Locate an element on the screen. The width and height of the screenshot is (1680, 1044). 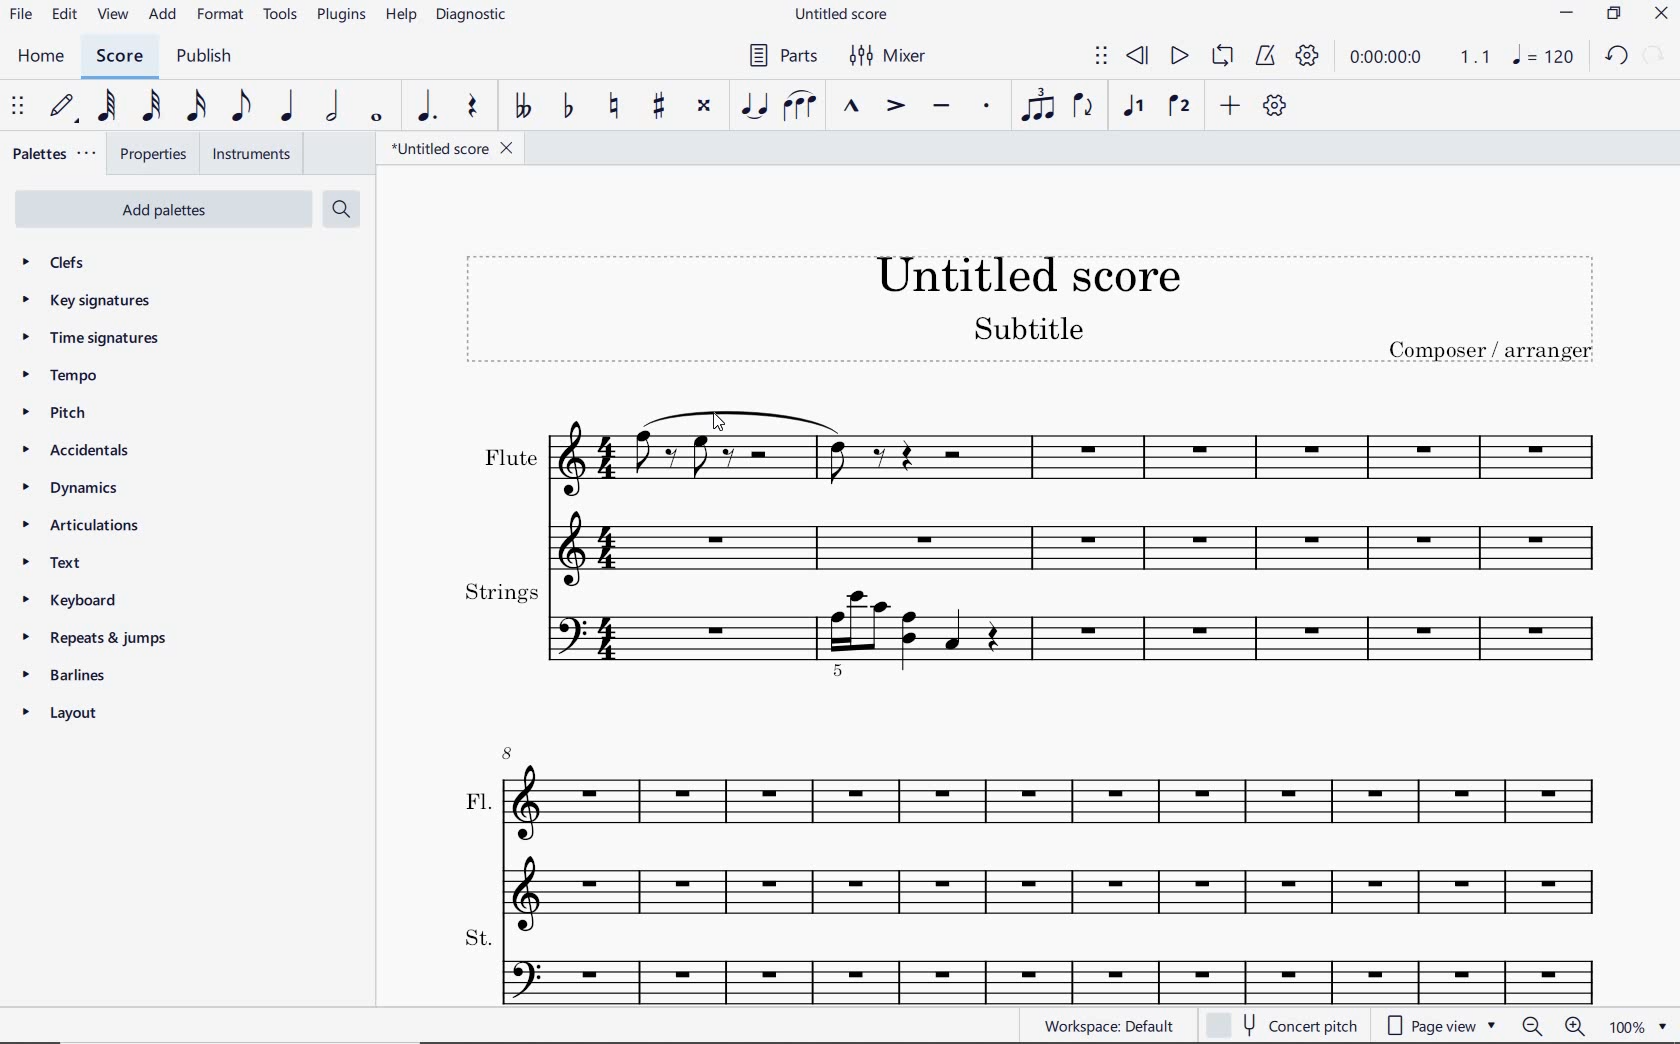
layout is located at coordinates (61, 714).